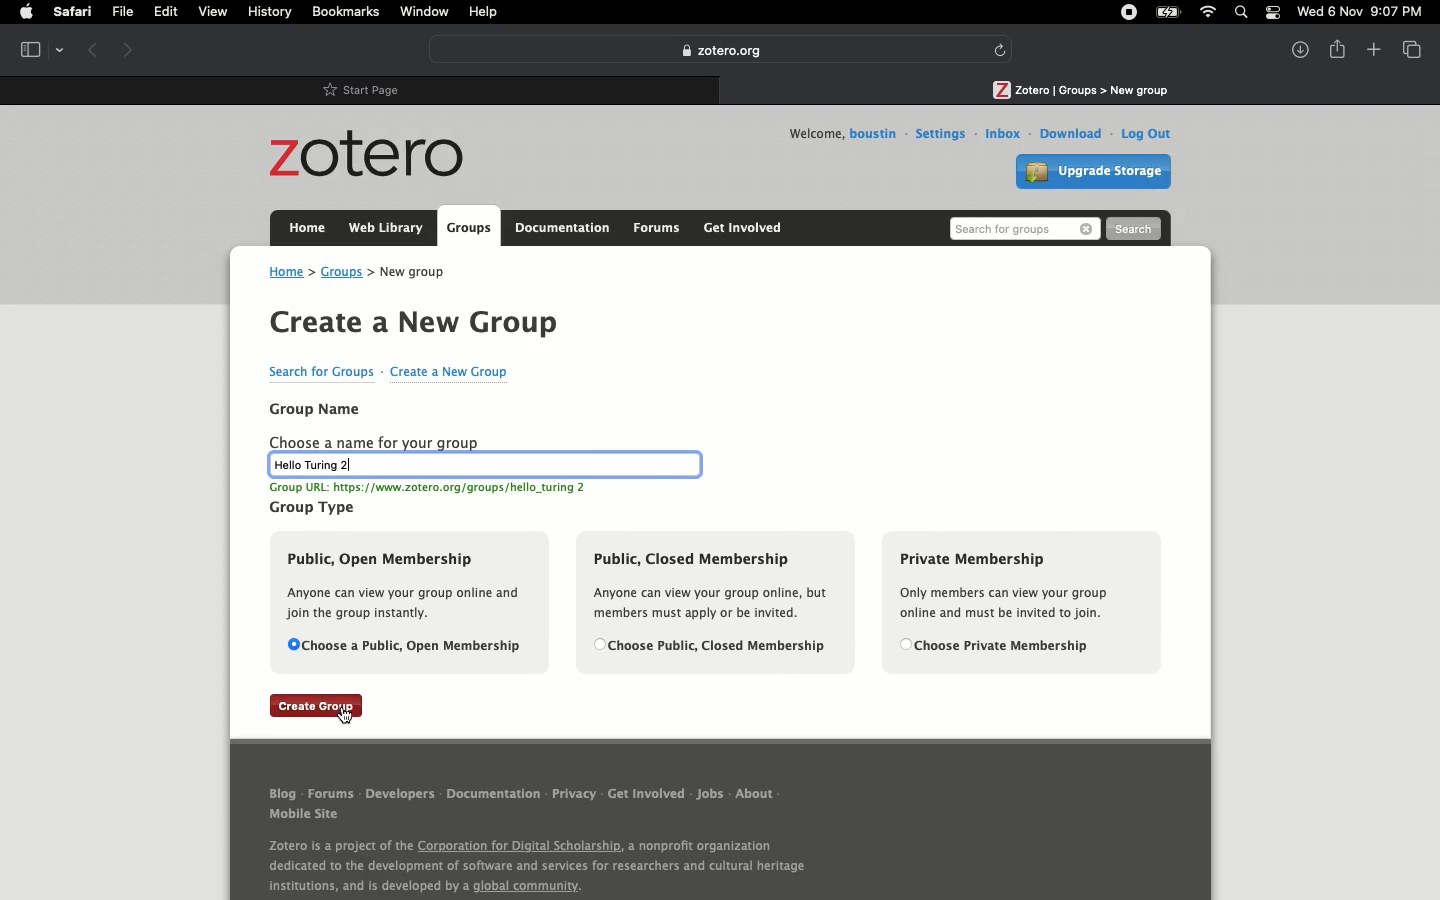 The image size is (1440, 900). What do you see at coordinates (216, 13) in the screenshot?
I see `View` at bounding box center [216, 13].